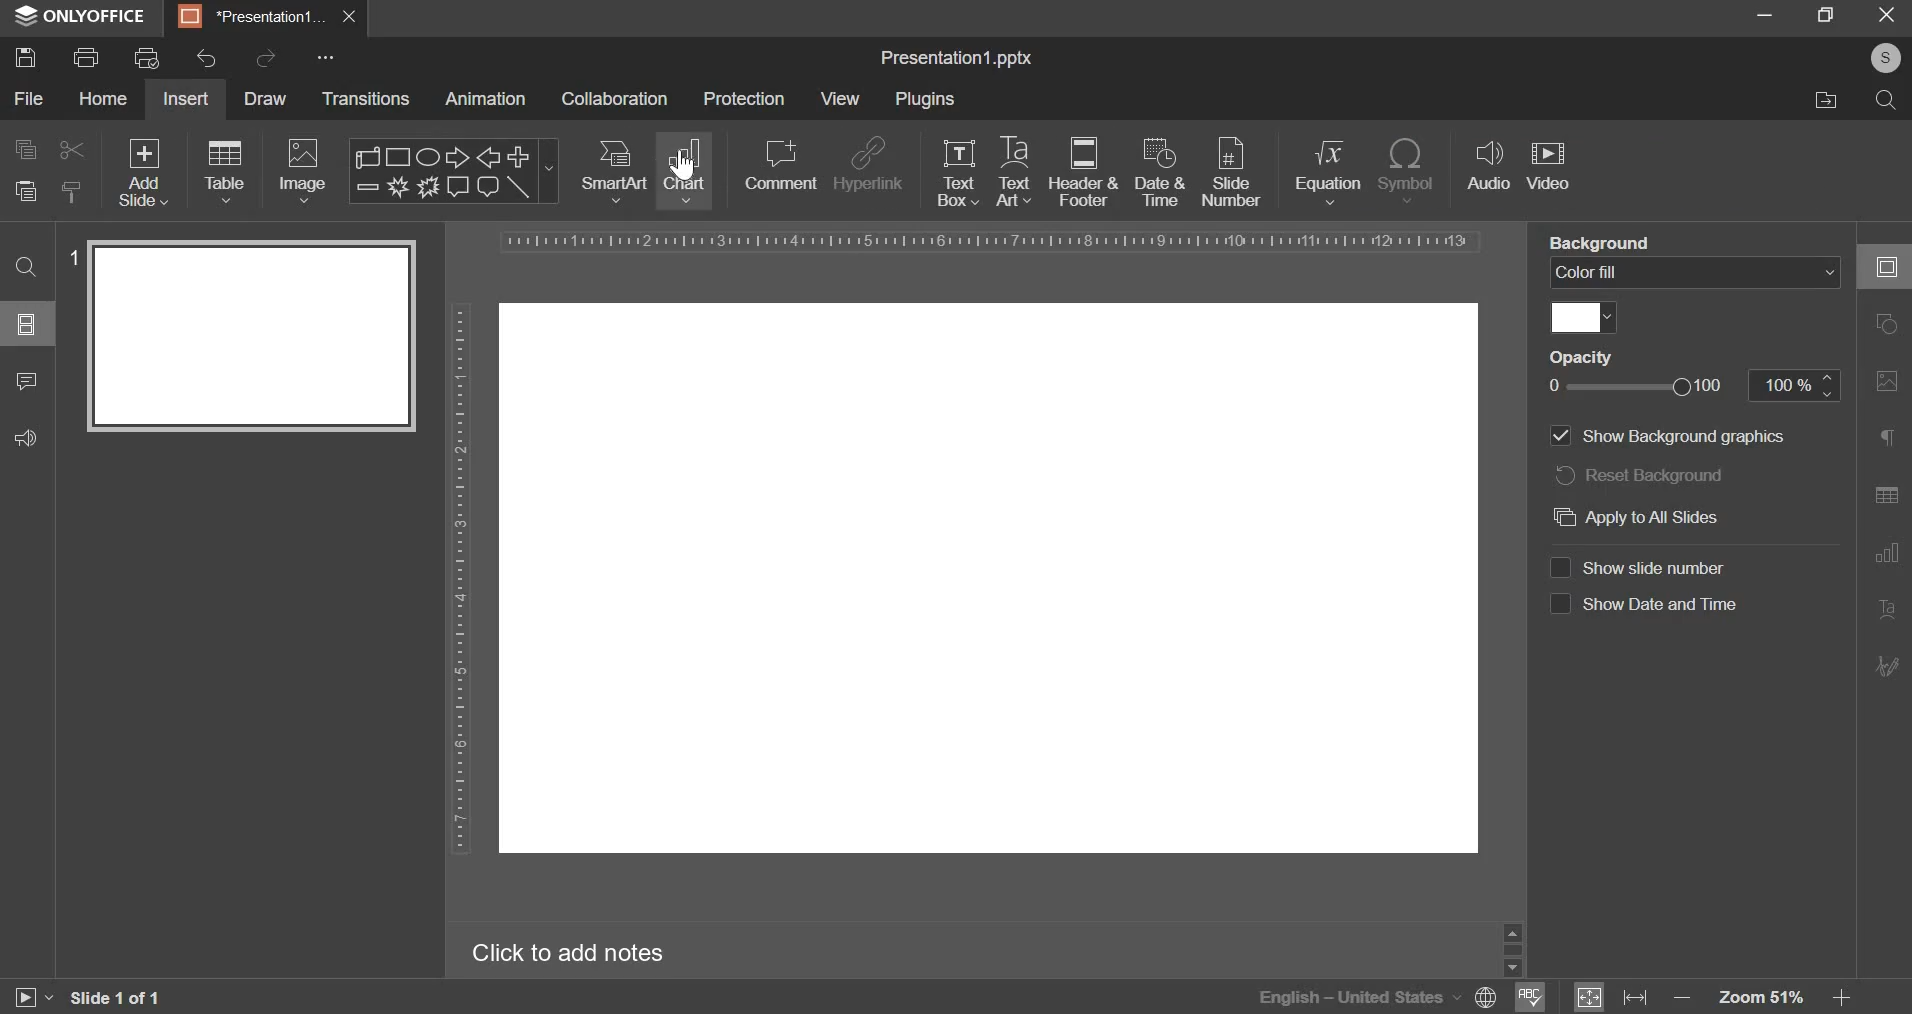 This screenshot has width=1912, height=1014. What do you see at coordinates (24, 150) in the screenshot?
I see `copy` at bounding box center [24, 150].